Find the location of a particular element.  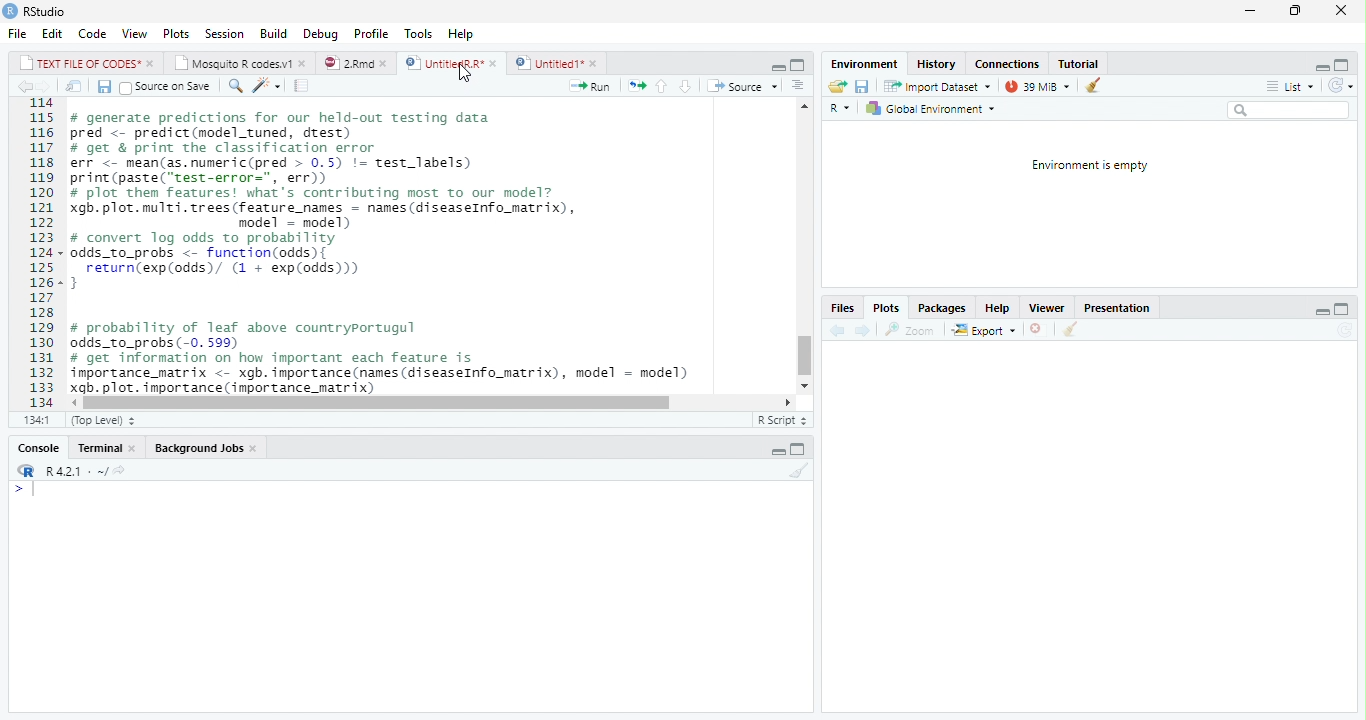

 Untitled1*  is located at coordinates (557, 62).